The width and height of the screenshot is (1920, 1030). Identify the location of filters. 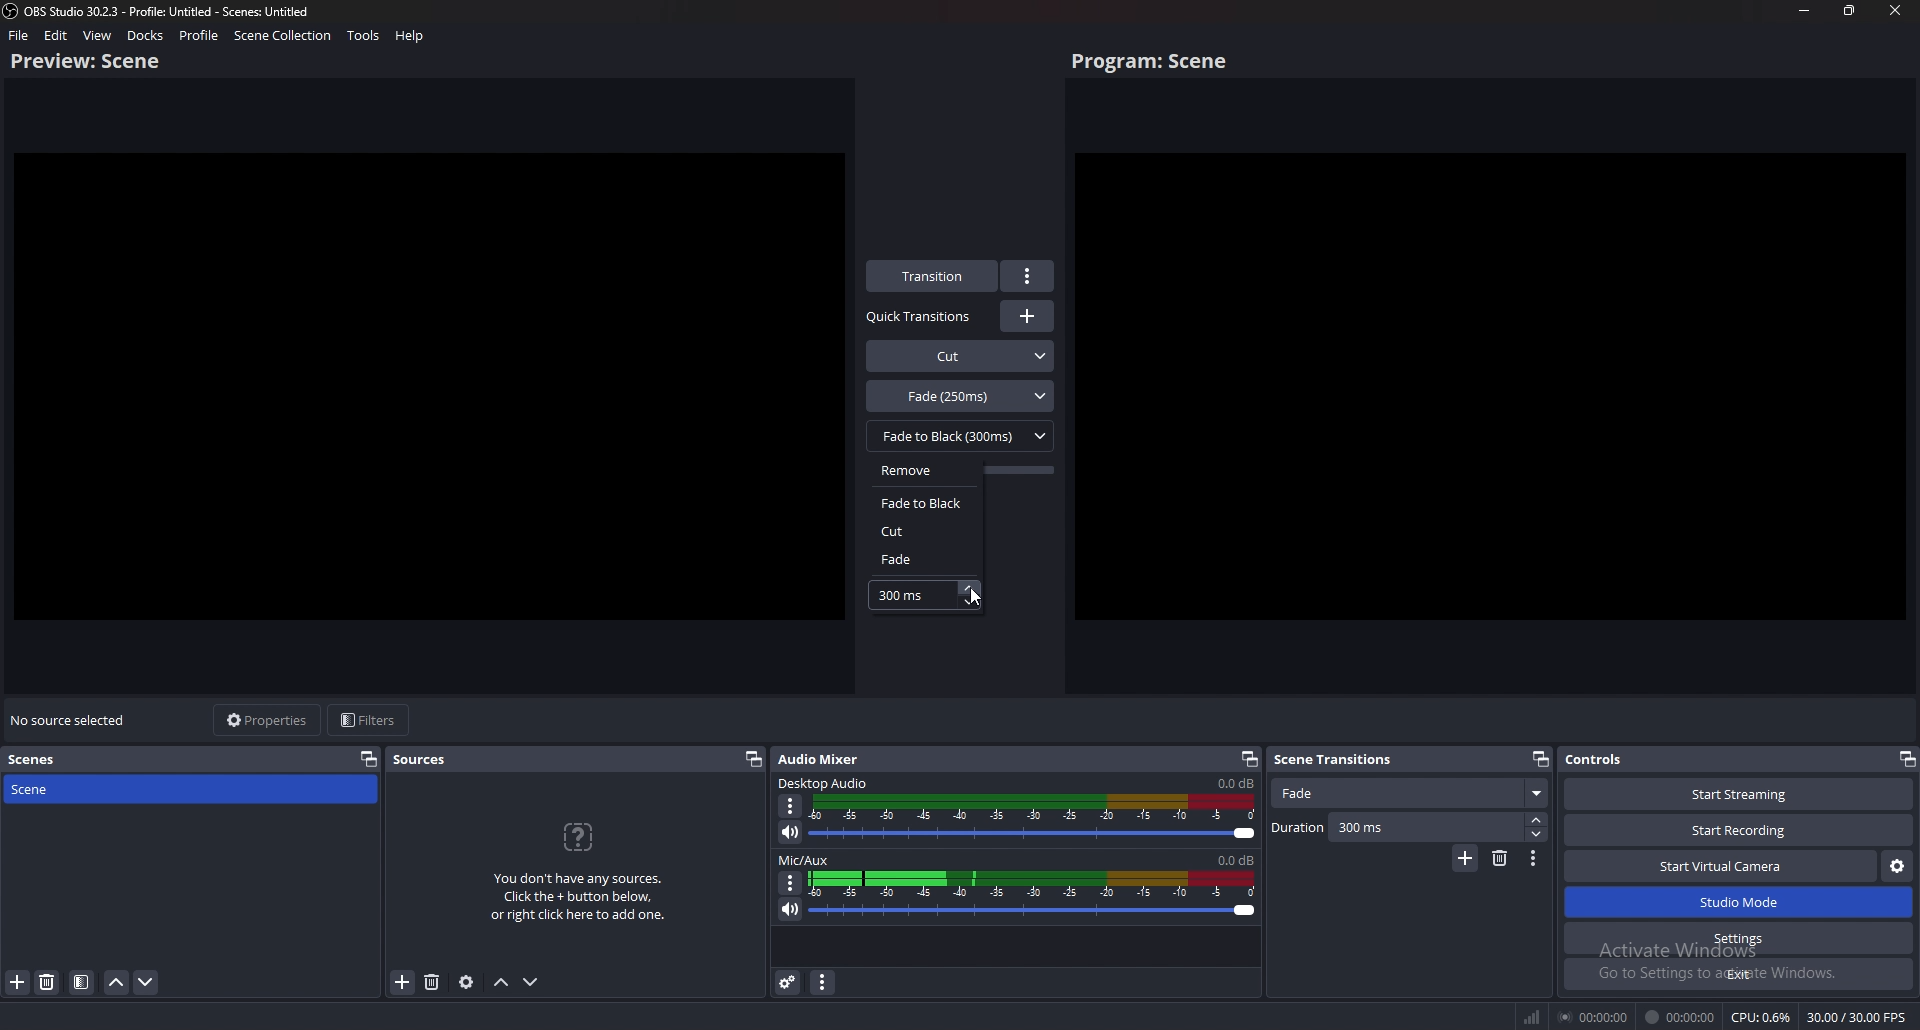
(371, 721).